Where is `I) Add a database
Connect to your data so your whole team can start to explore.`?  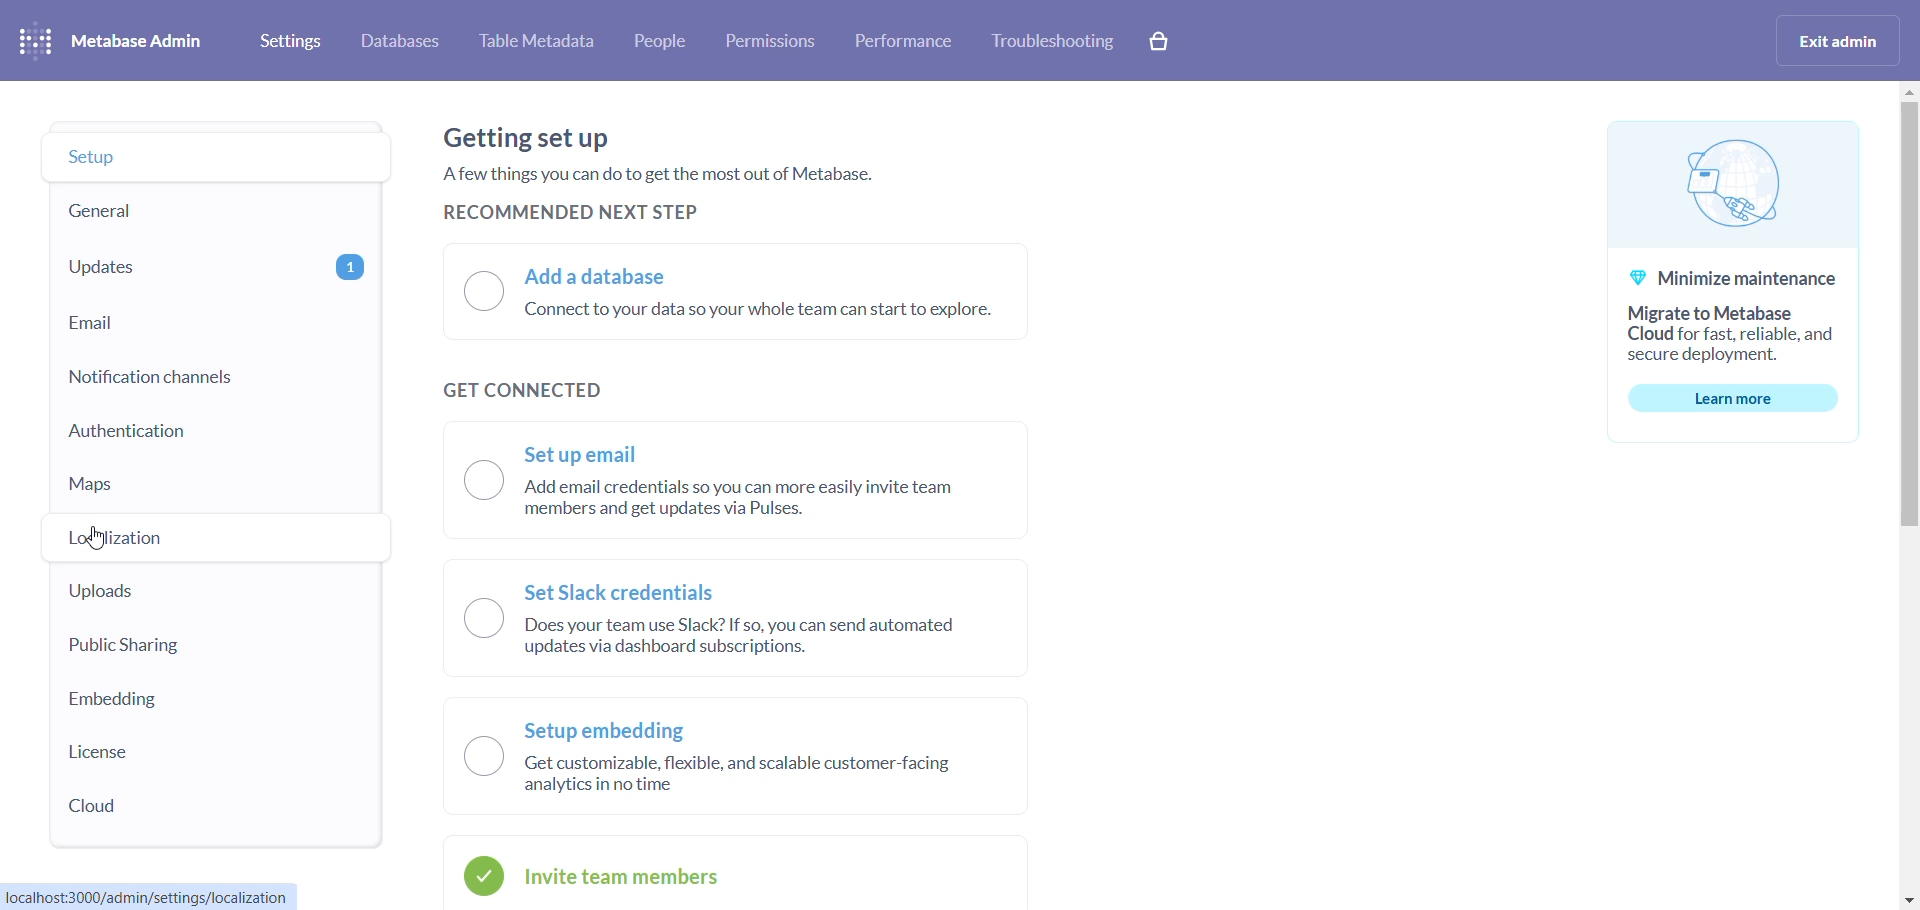 I) Add a database
Connect to your data so your whole team can start to explore. is located at coordinates (737, 296).